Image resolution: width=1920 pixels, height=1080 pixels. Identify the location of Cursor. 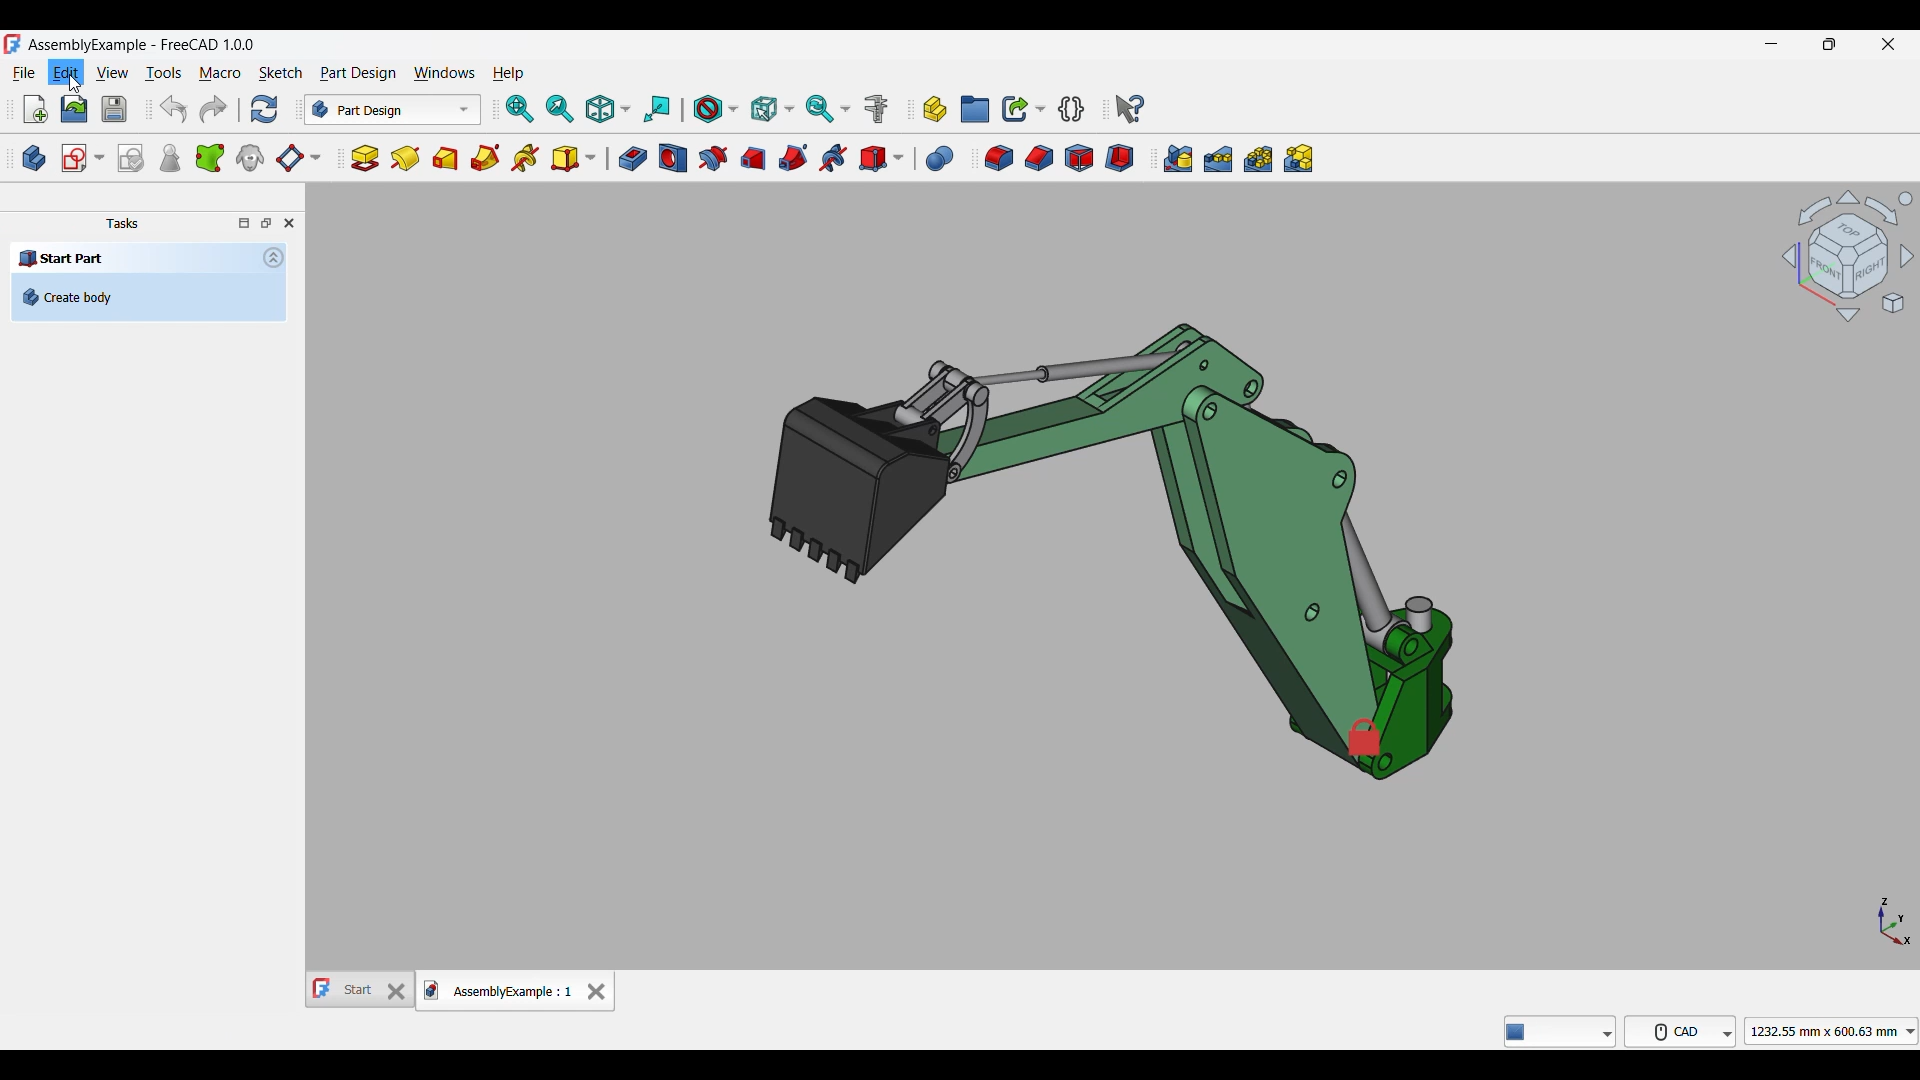
(76, 84).